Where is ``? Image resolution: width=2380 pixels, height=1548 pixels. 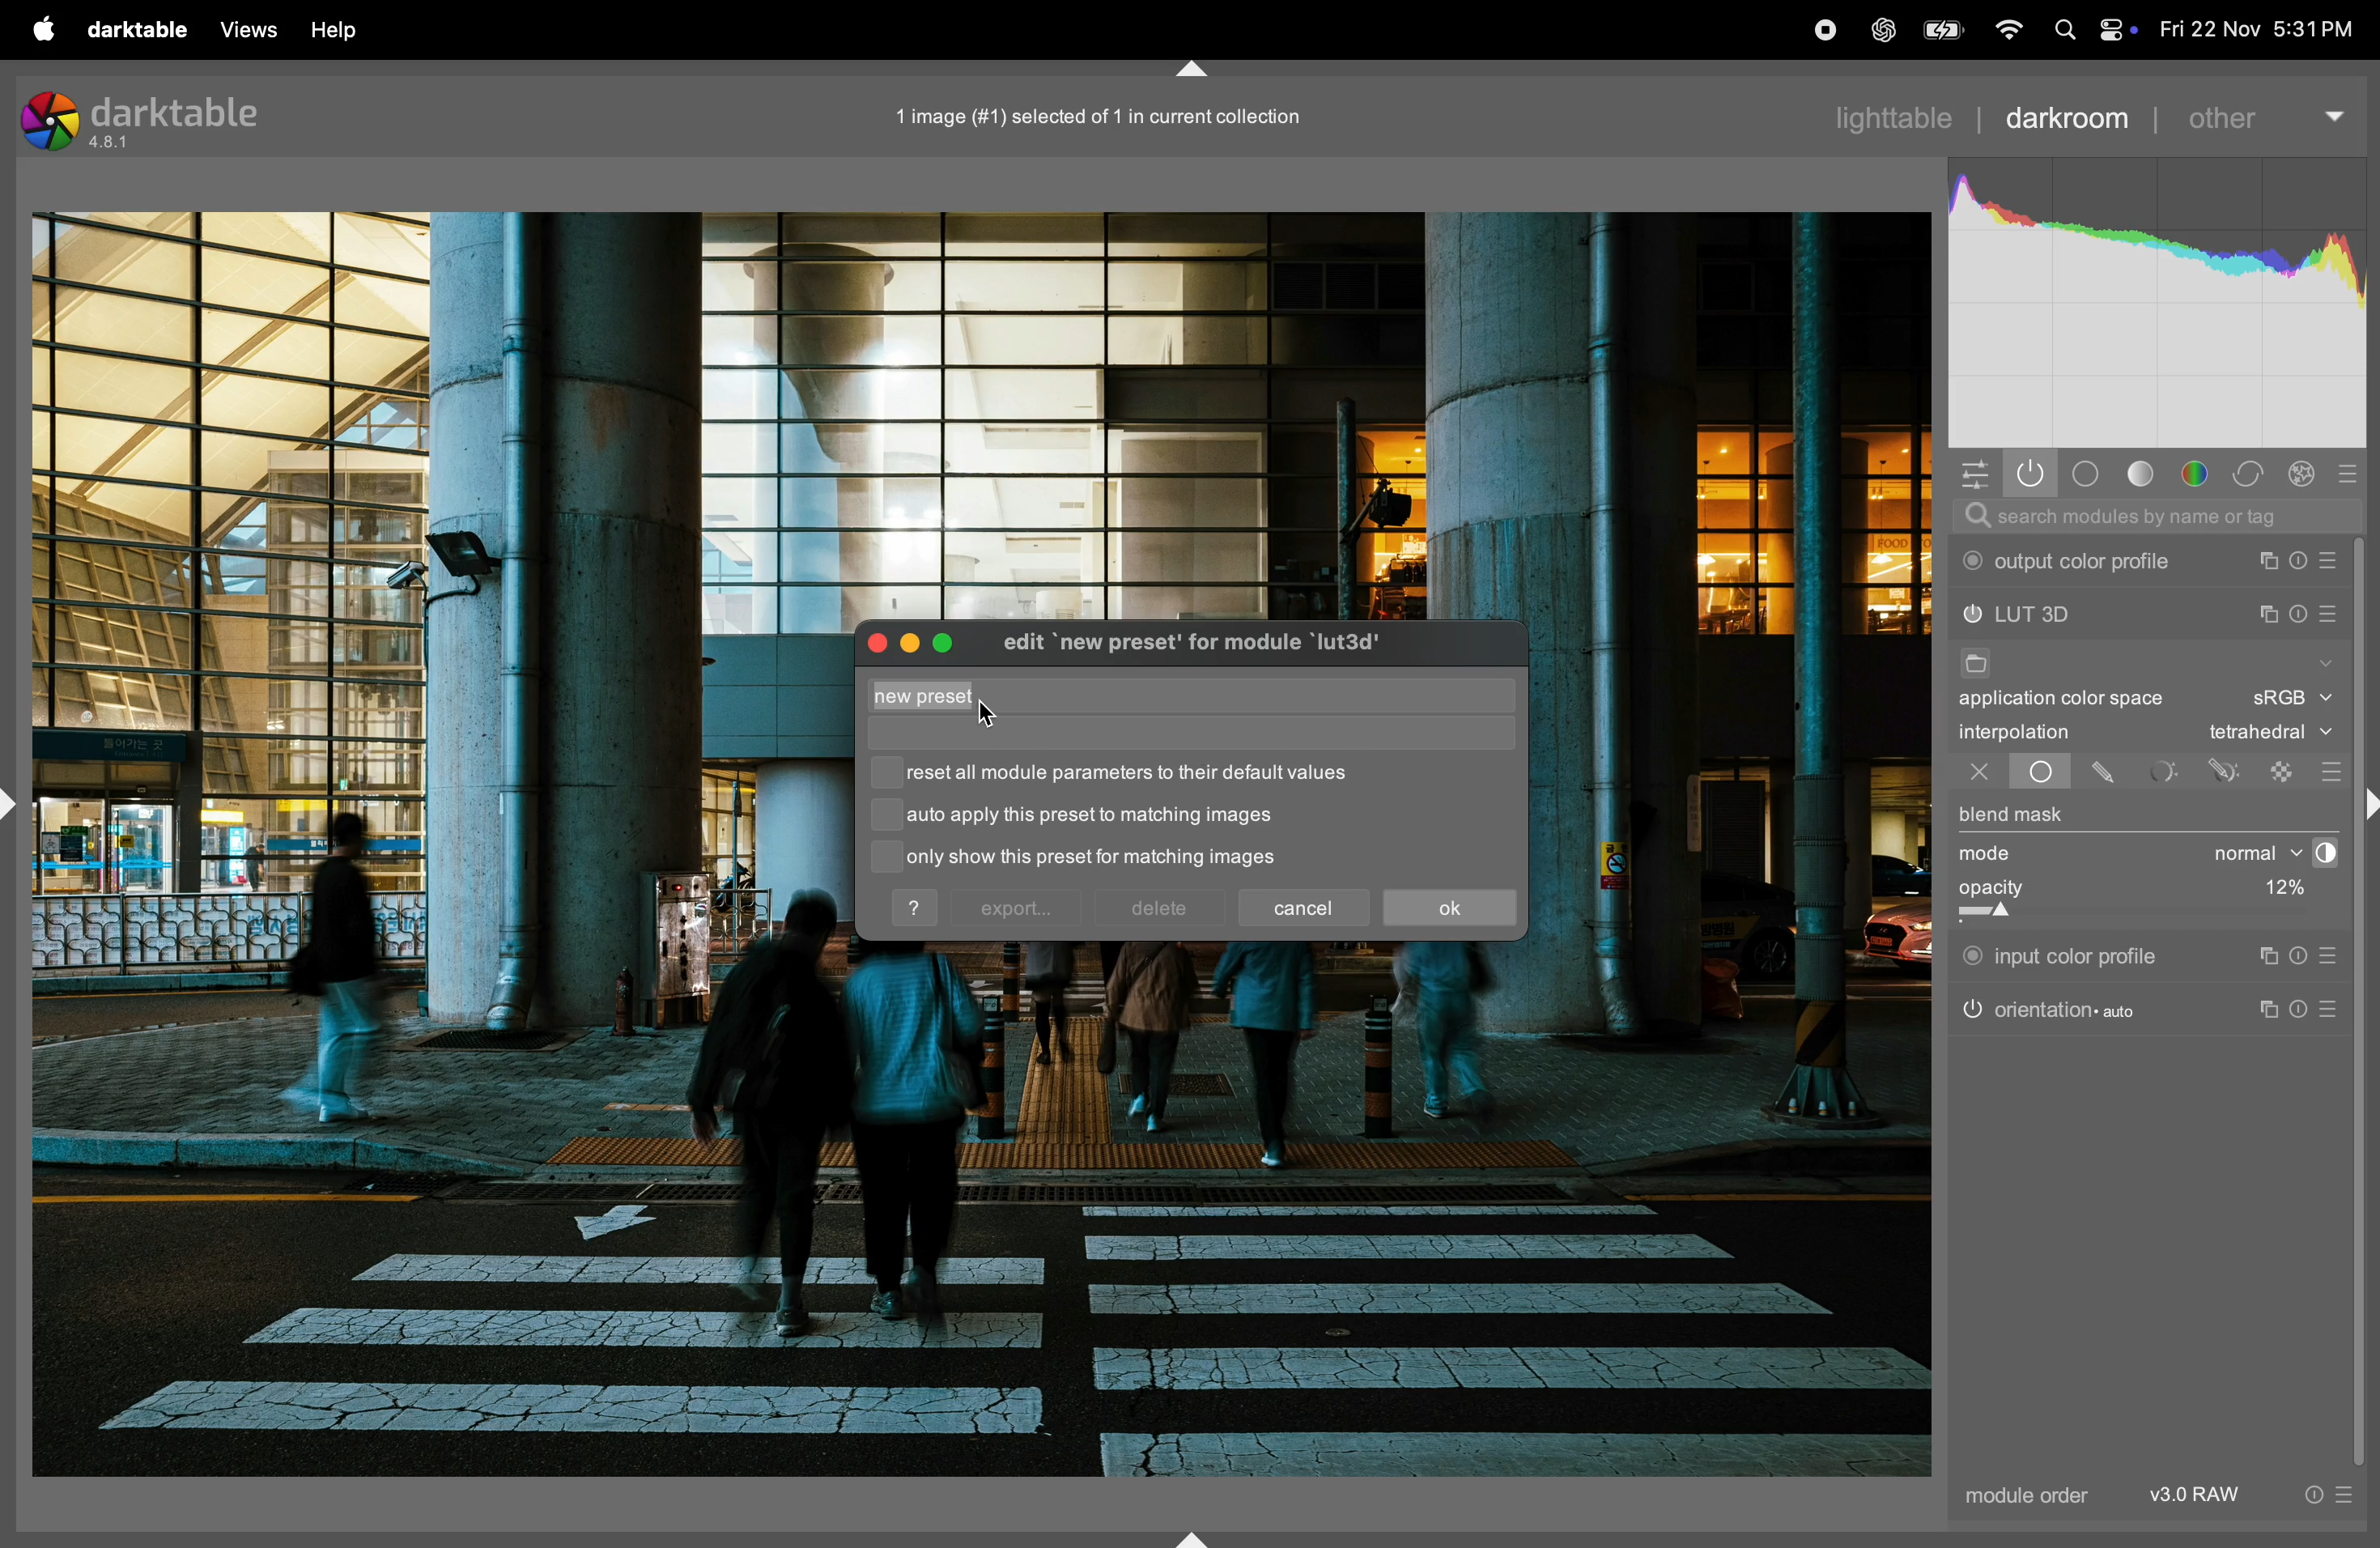  is located at coordinates (2365, 807).